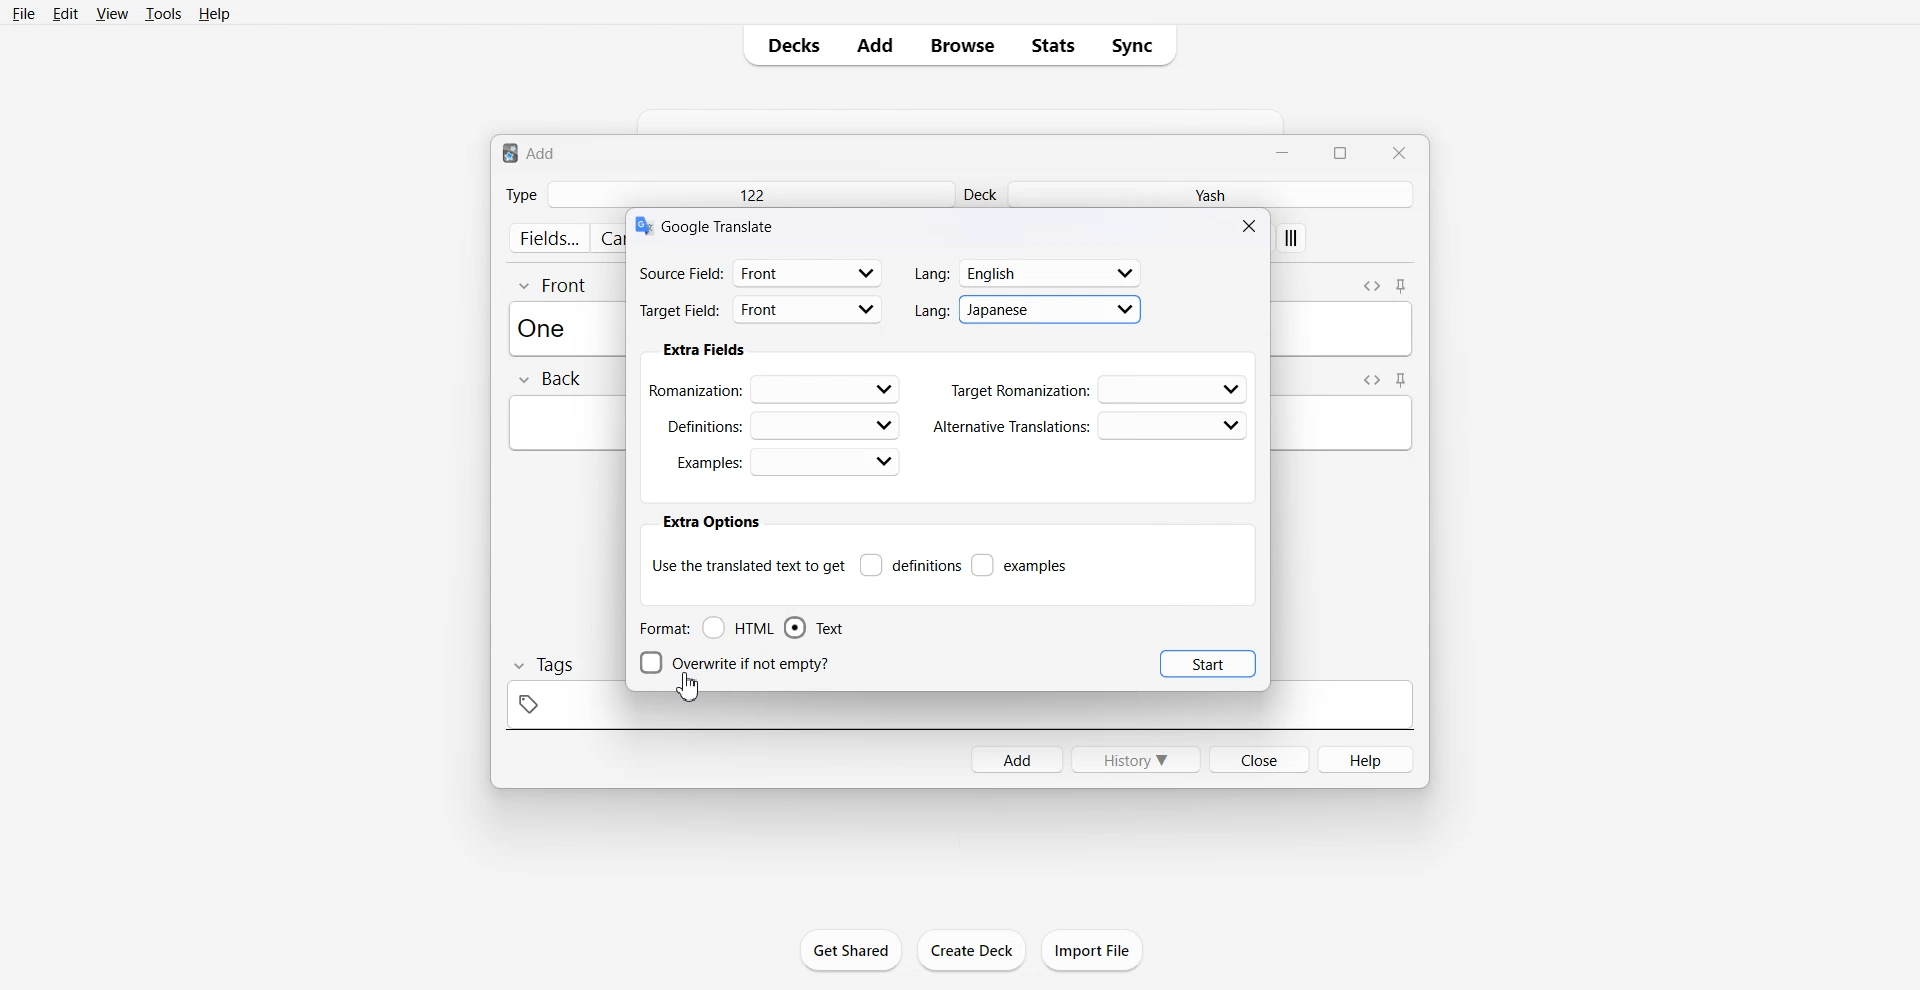  I want to click on Get Shared, so click(852, 950).